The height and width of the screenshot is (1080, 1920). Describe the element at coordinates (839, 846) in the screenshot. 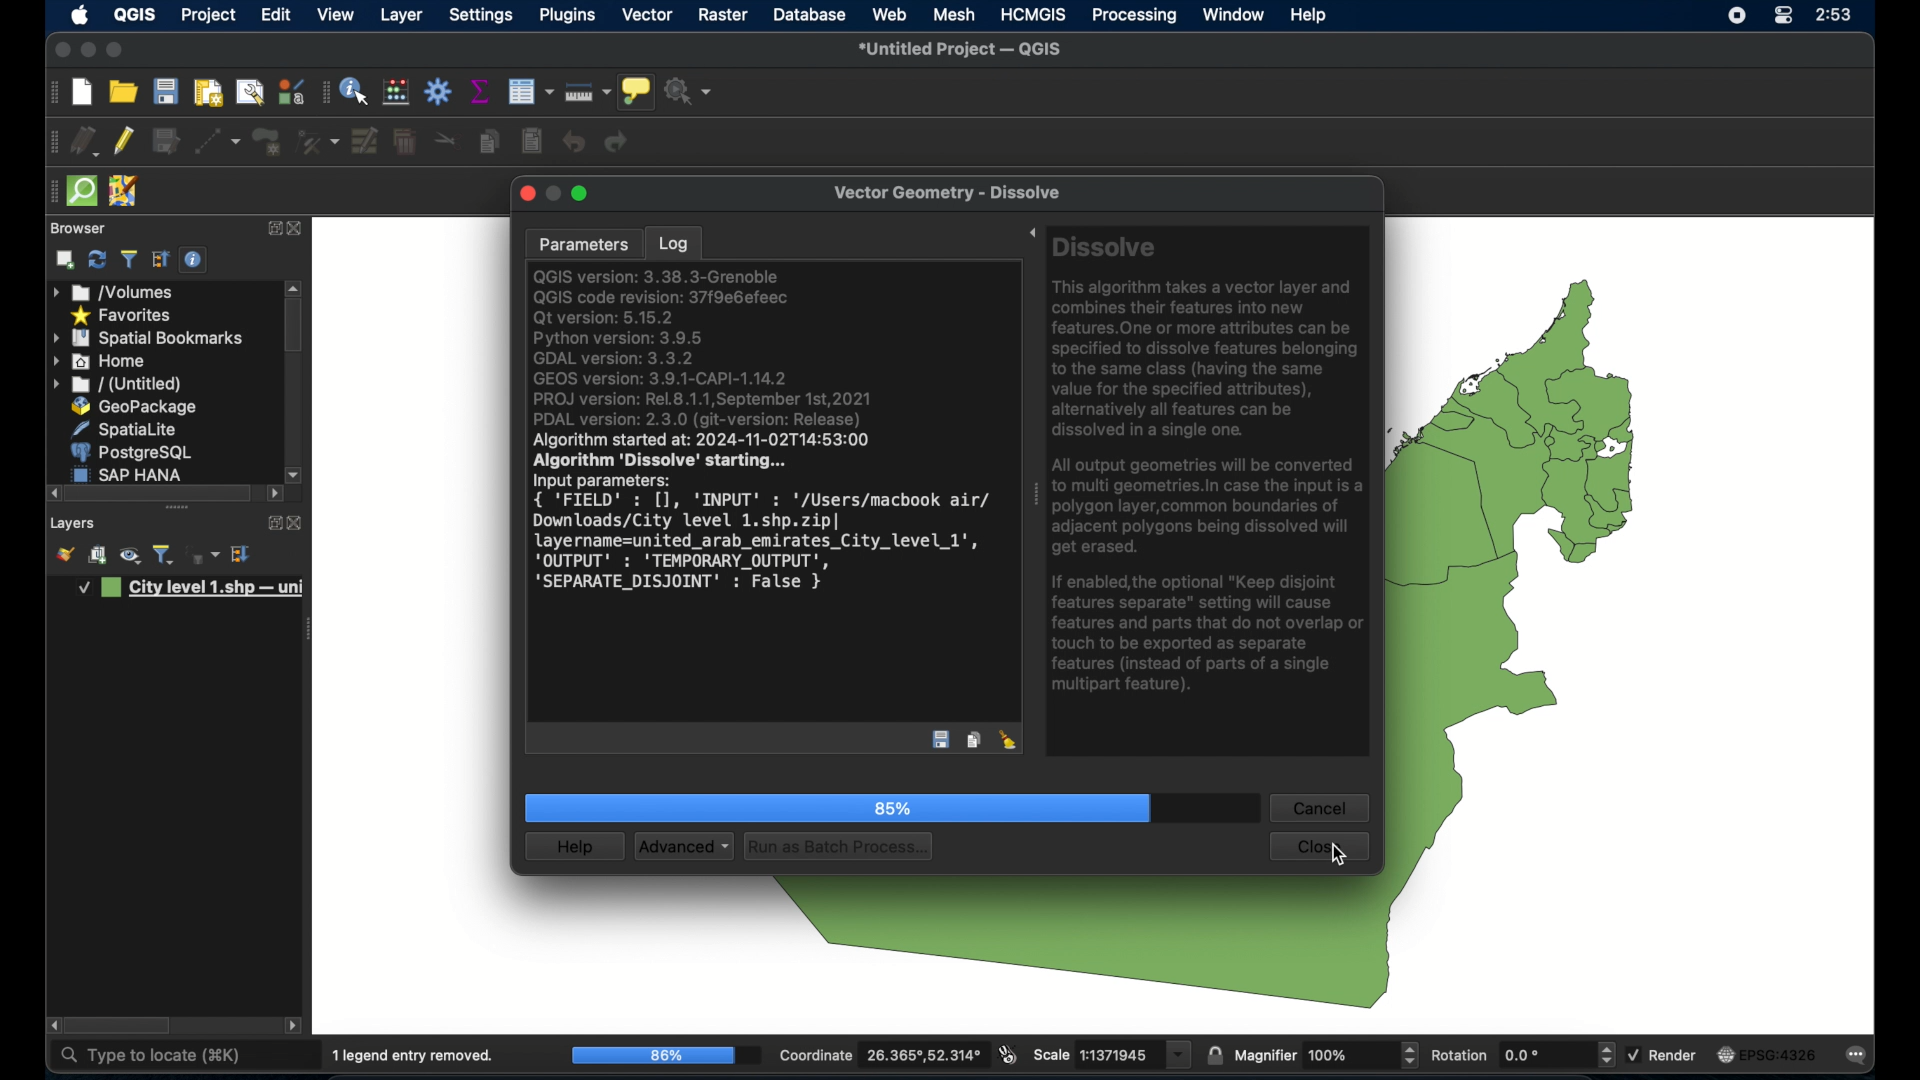

I see `Run as batch process..` at that location.